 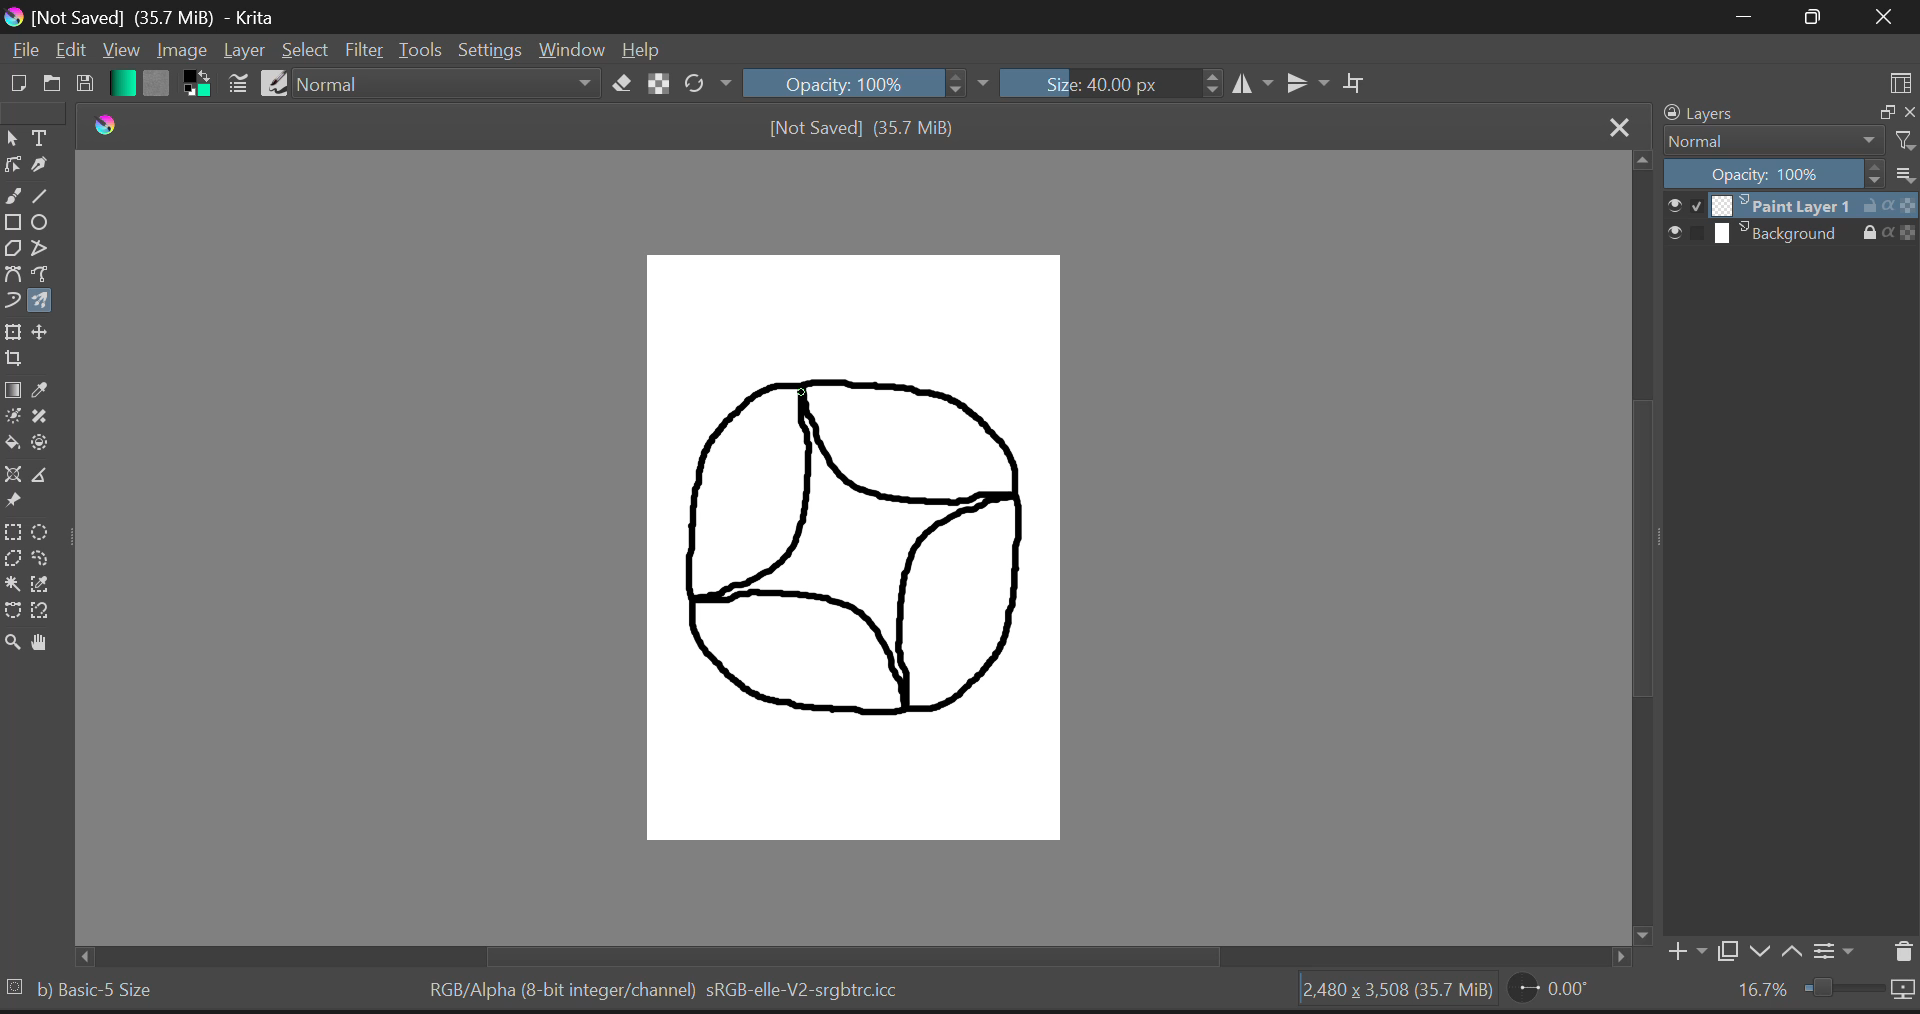 I want to click on Texts, so click(x=41, y=136).